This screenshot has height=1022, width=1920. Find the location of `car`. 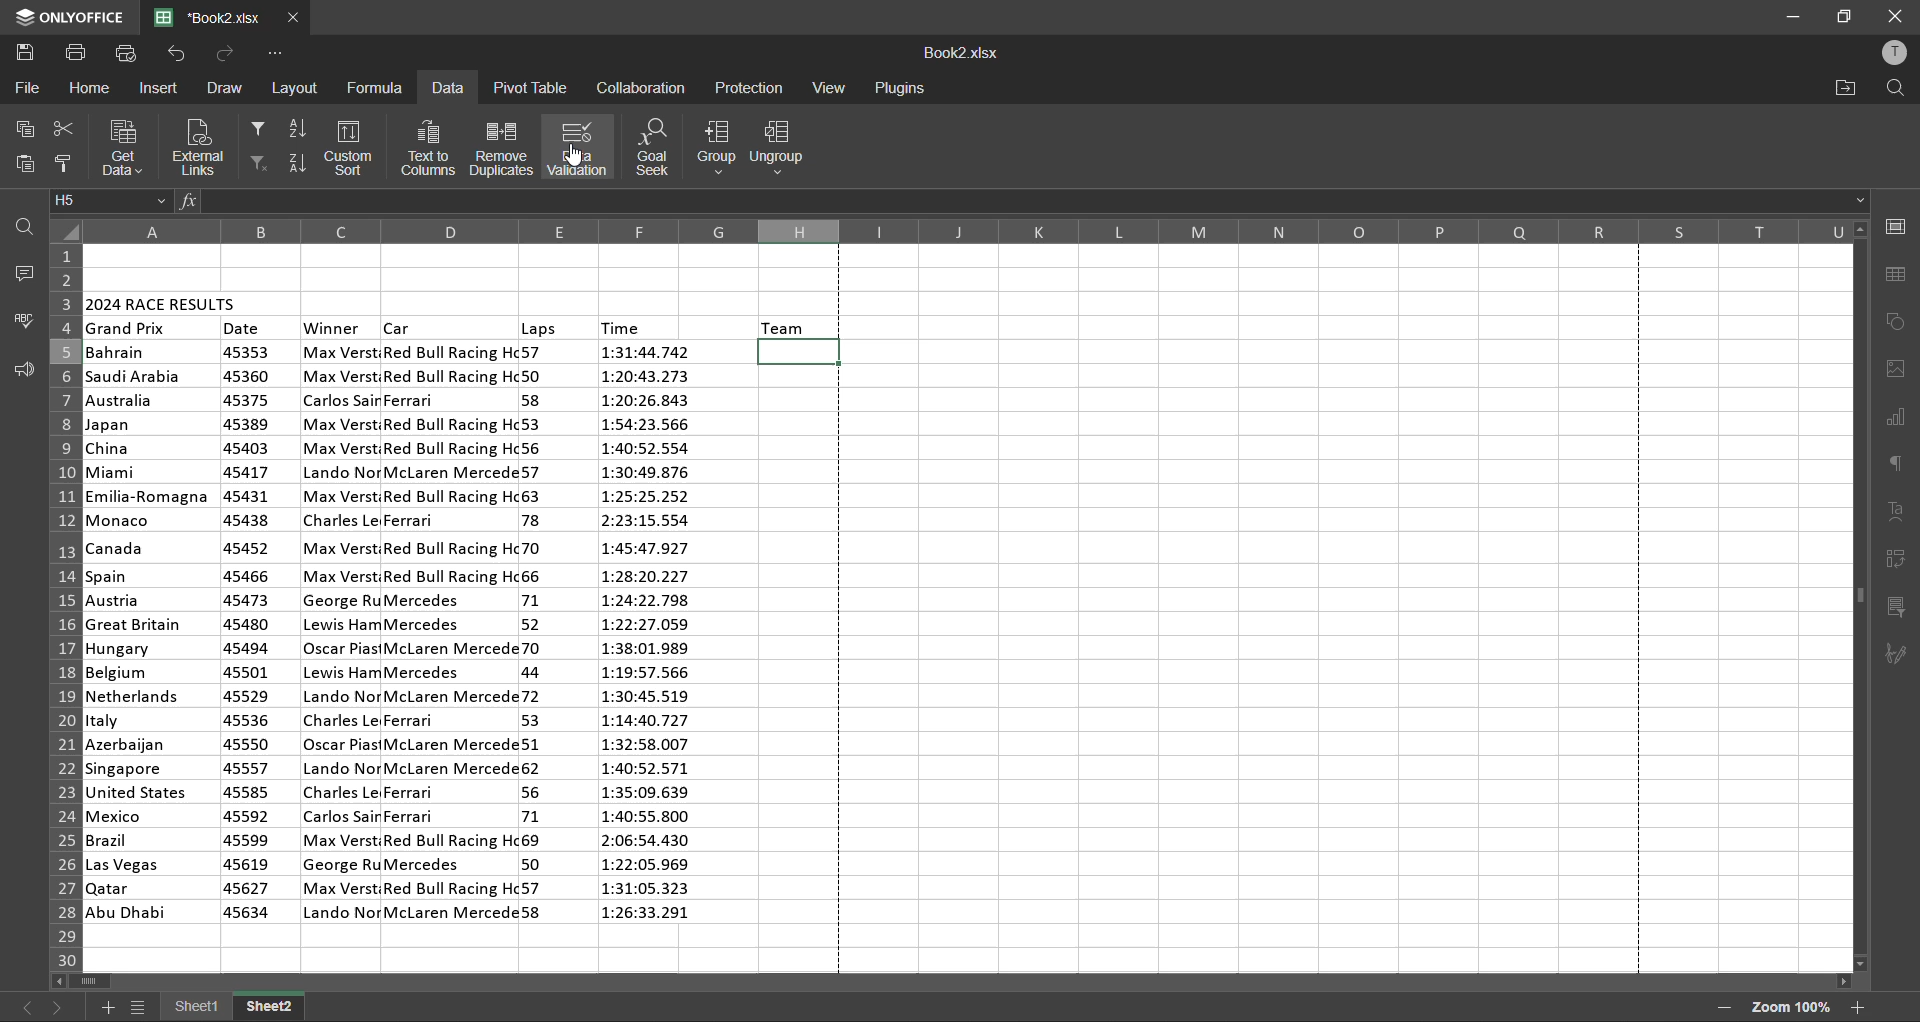

car is located at coordinates (450, 631).